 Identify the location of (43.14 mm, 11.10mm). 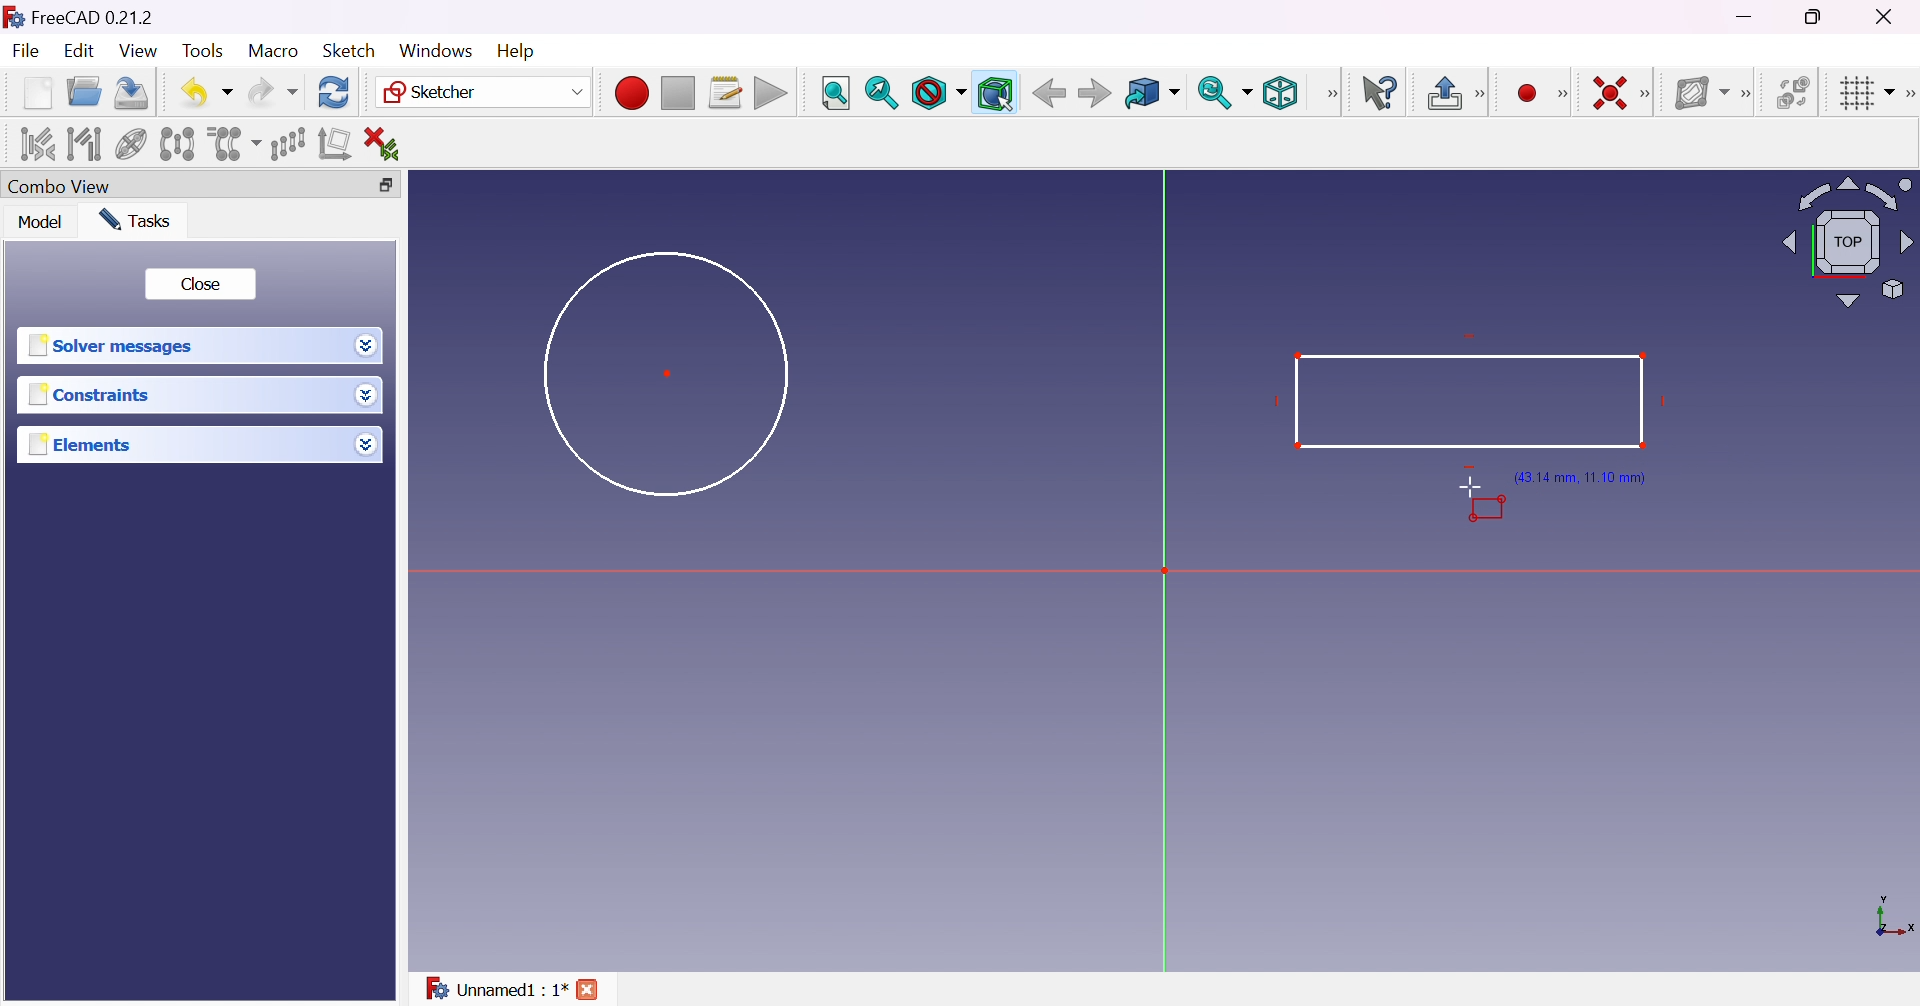
(1588, 478).